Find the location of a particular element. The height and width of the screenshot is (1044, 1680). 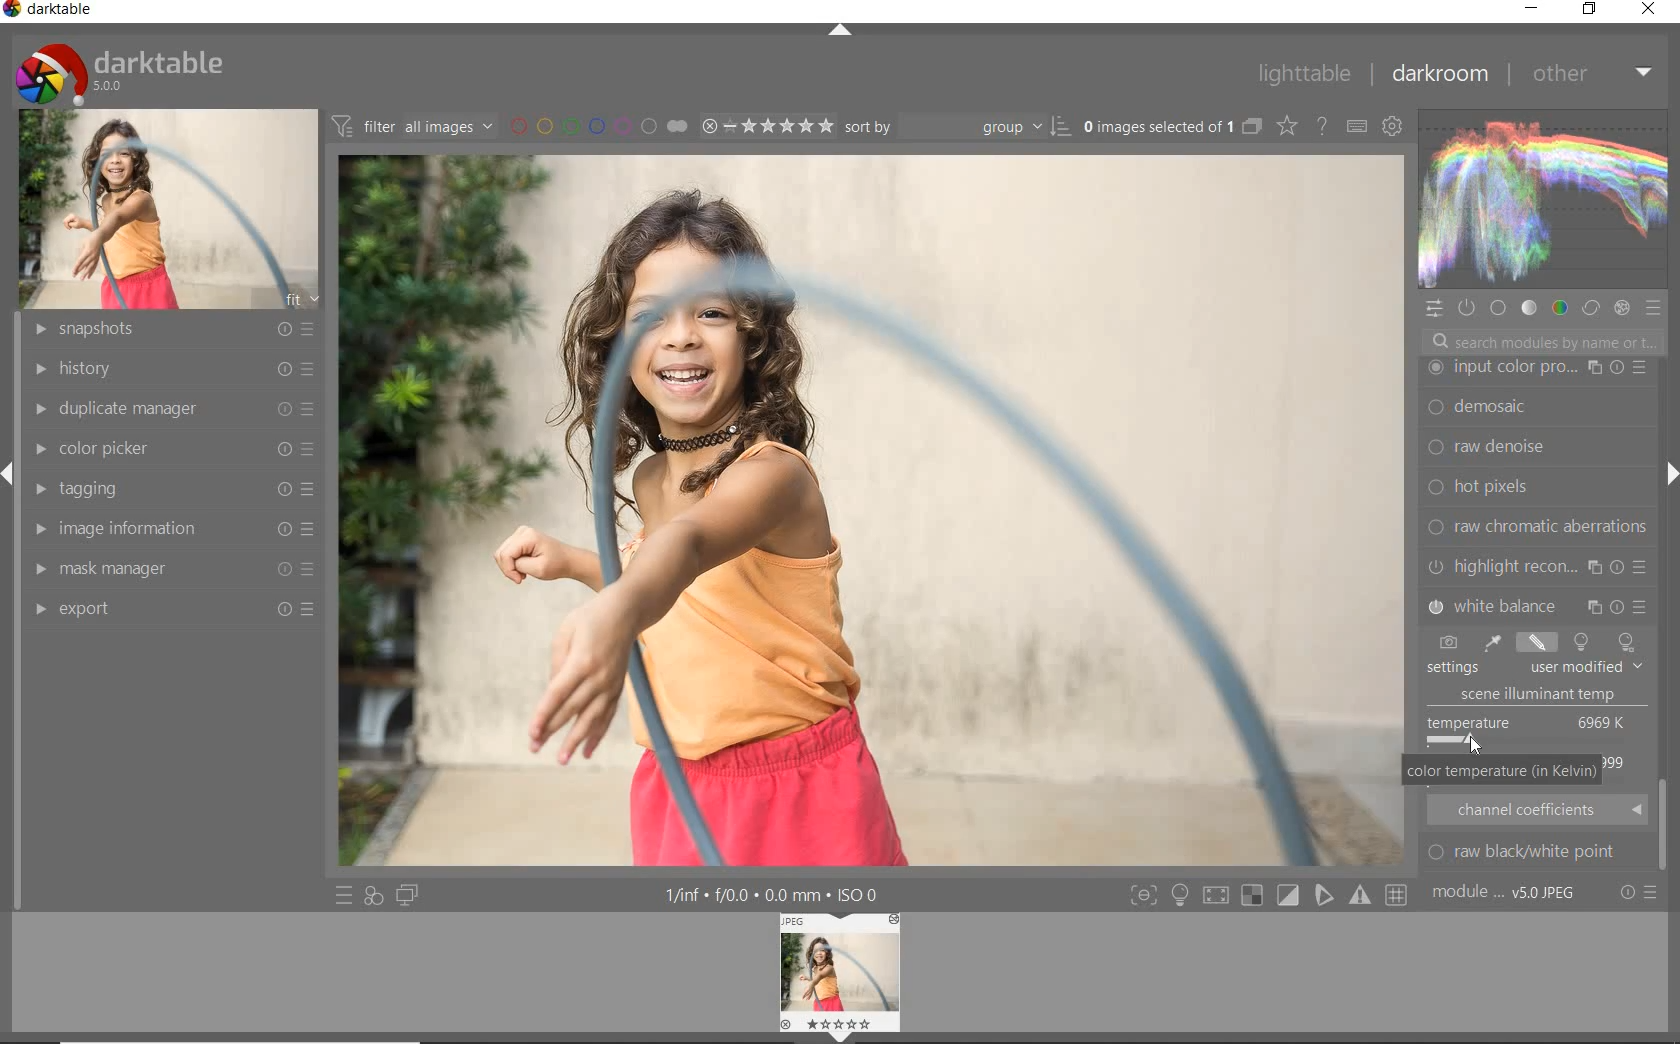

define keyboard shortcut is located at coordinates (1356, 126).